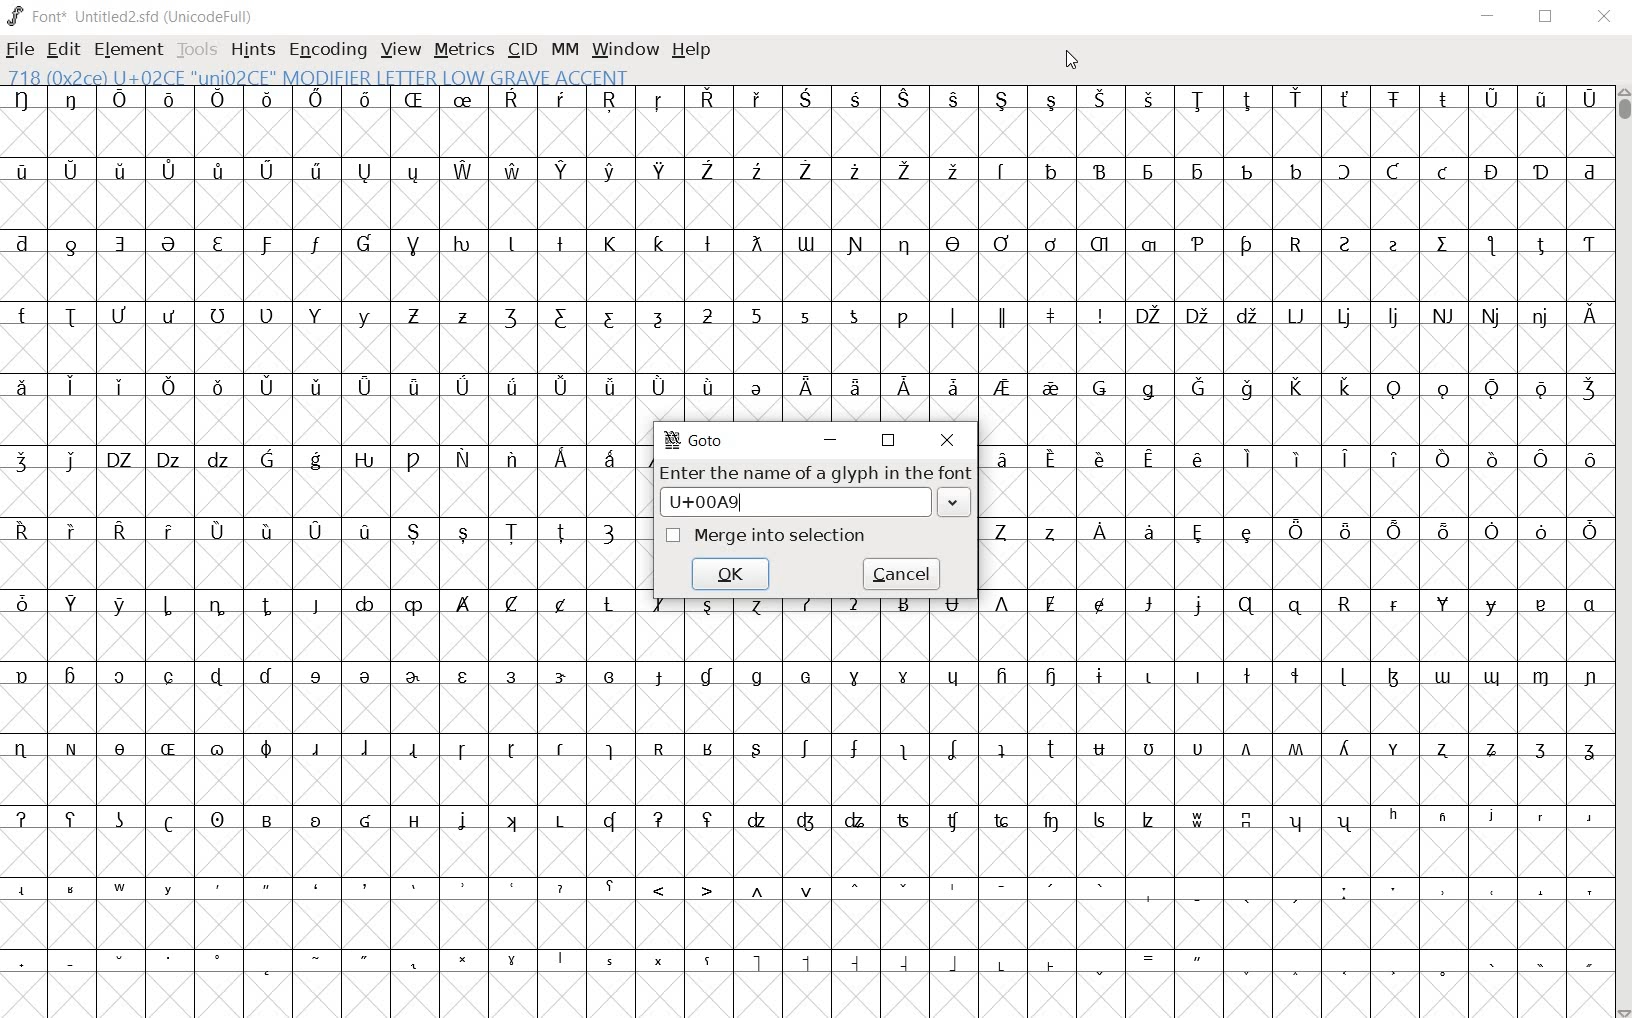 The width and height of the screenshot is (1632, 1018). What do you see at coordinates (702, 441) in the screenshot?
I see `GoTo` at bounding box center [702, 441].